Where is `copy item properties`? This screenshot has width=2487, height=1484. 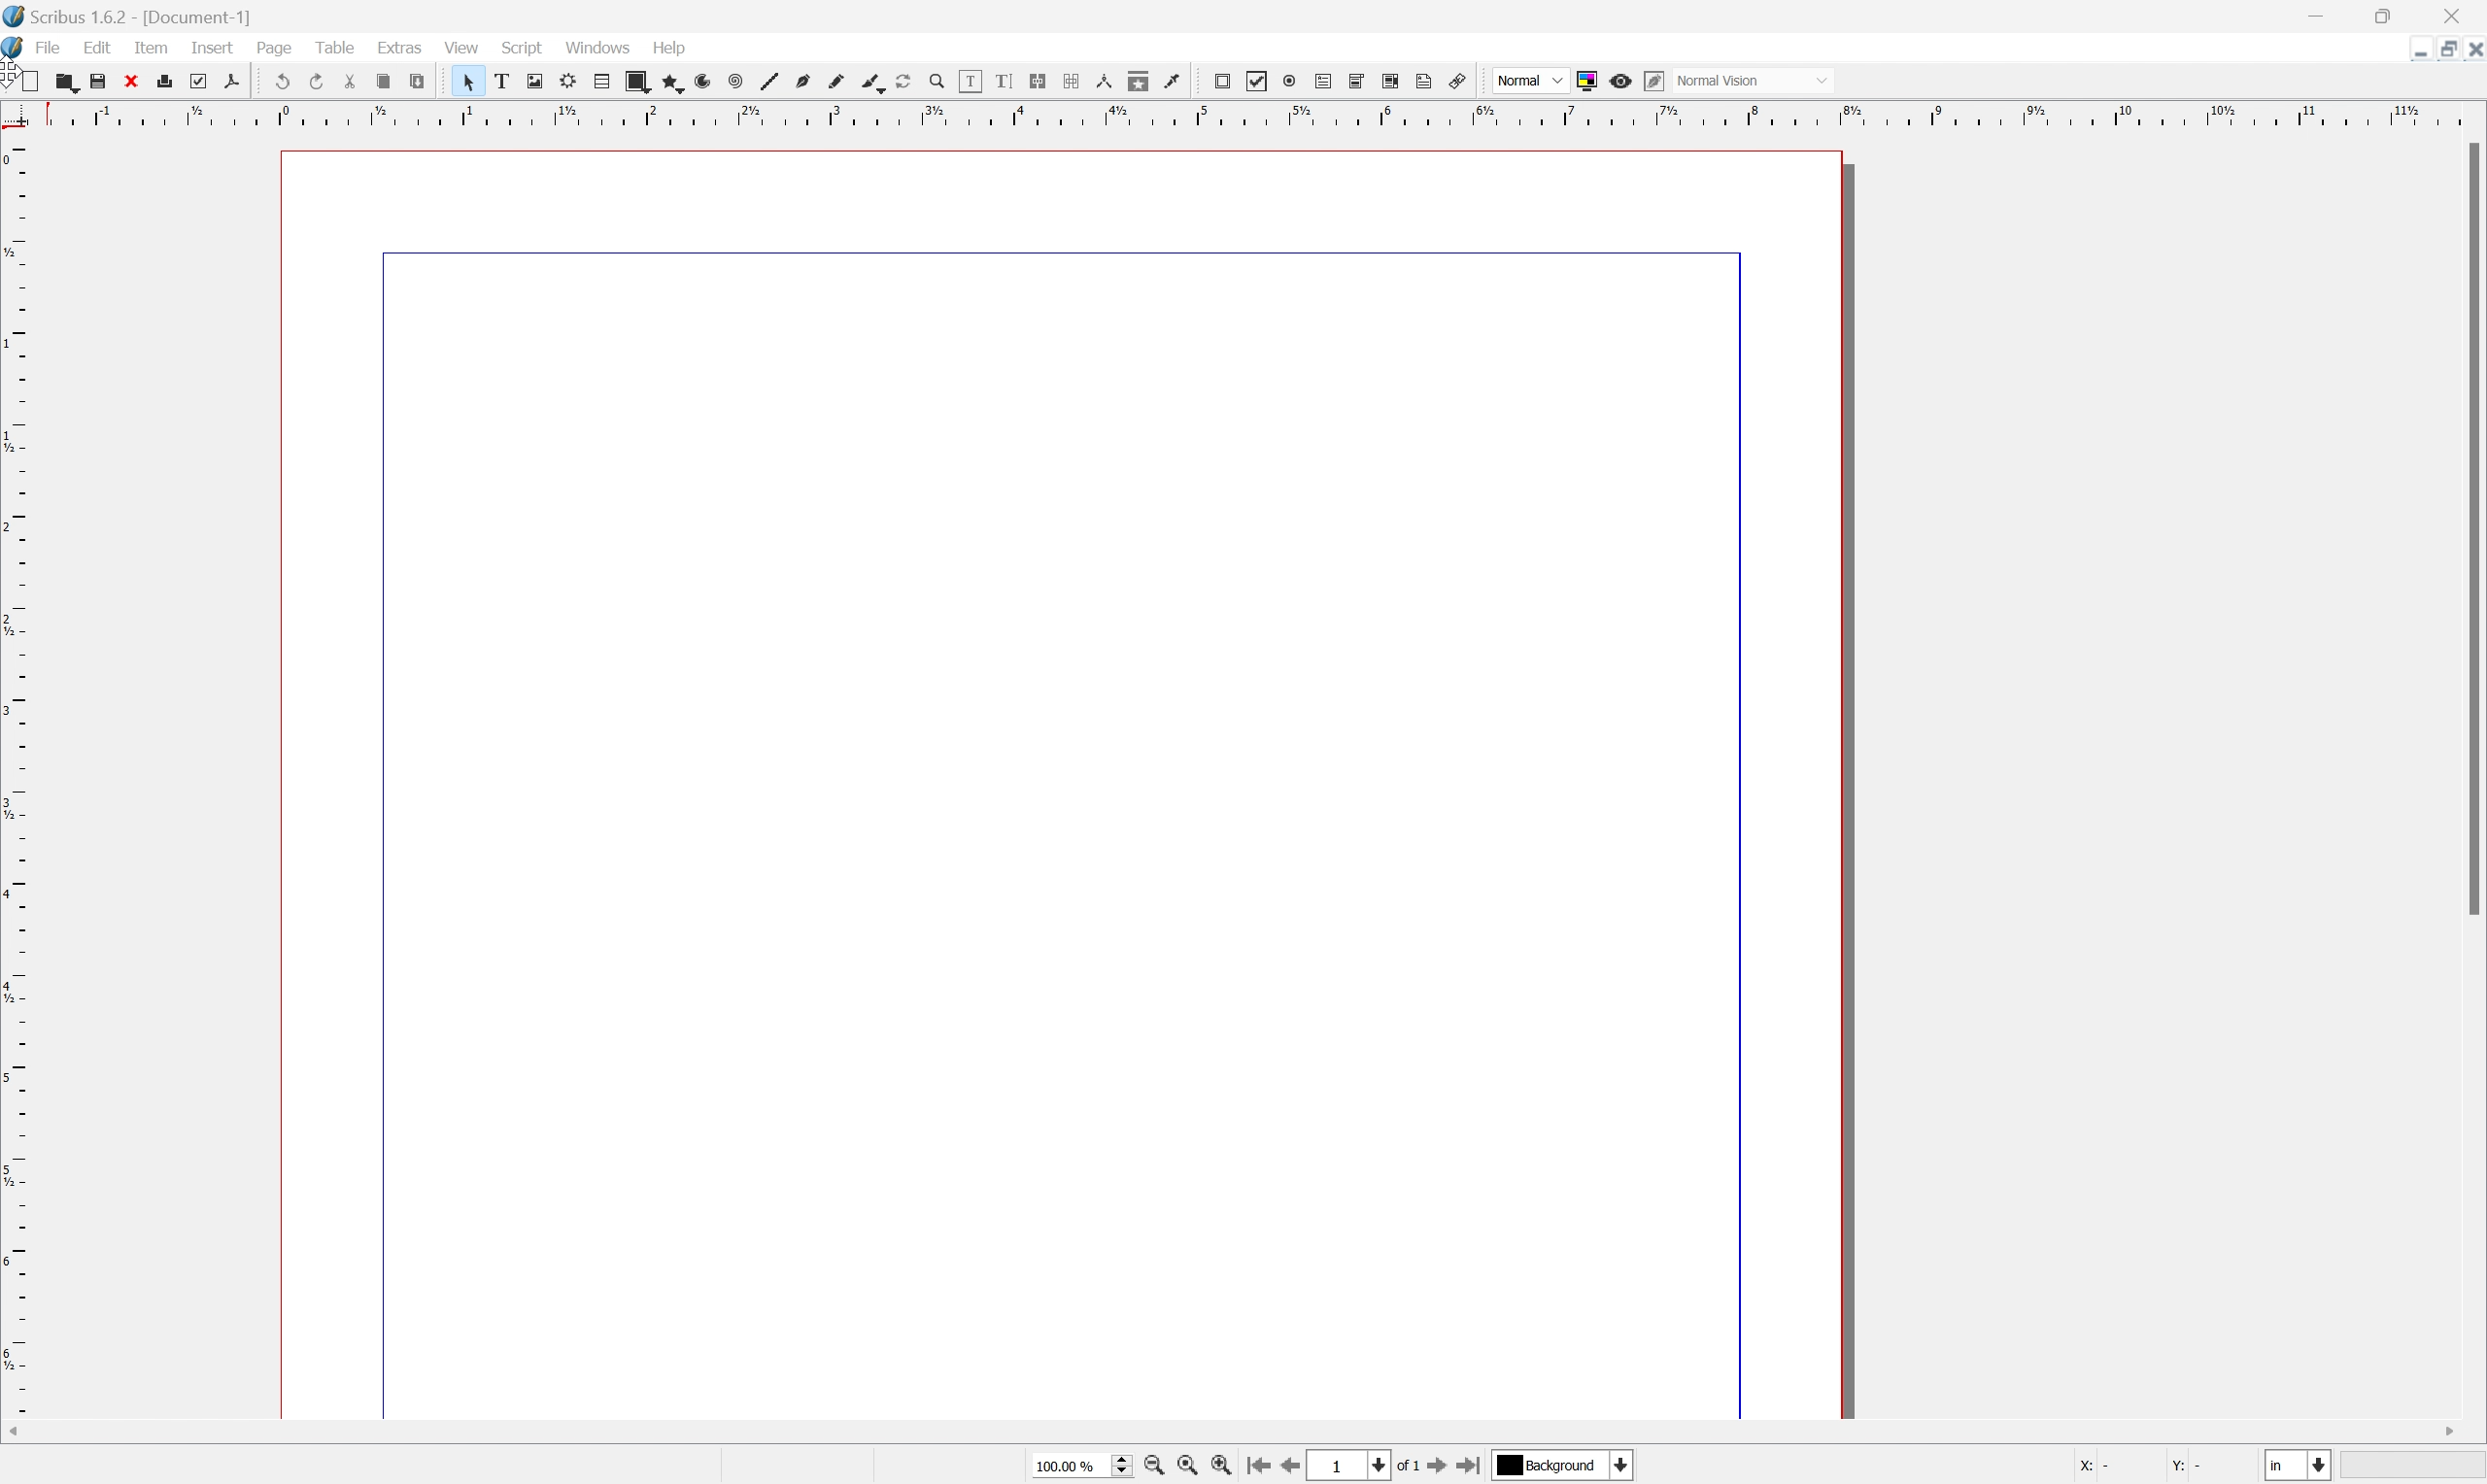
copy item properties is located at coordinates (1139, 81).